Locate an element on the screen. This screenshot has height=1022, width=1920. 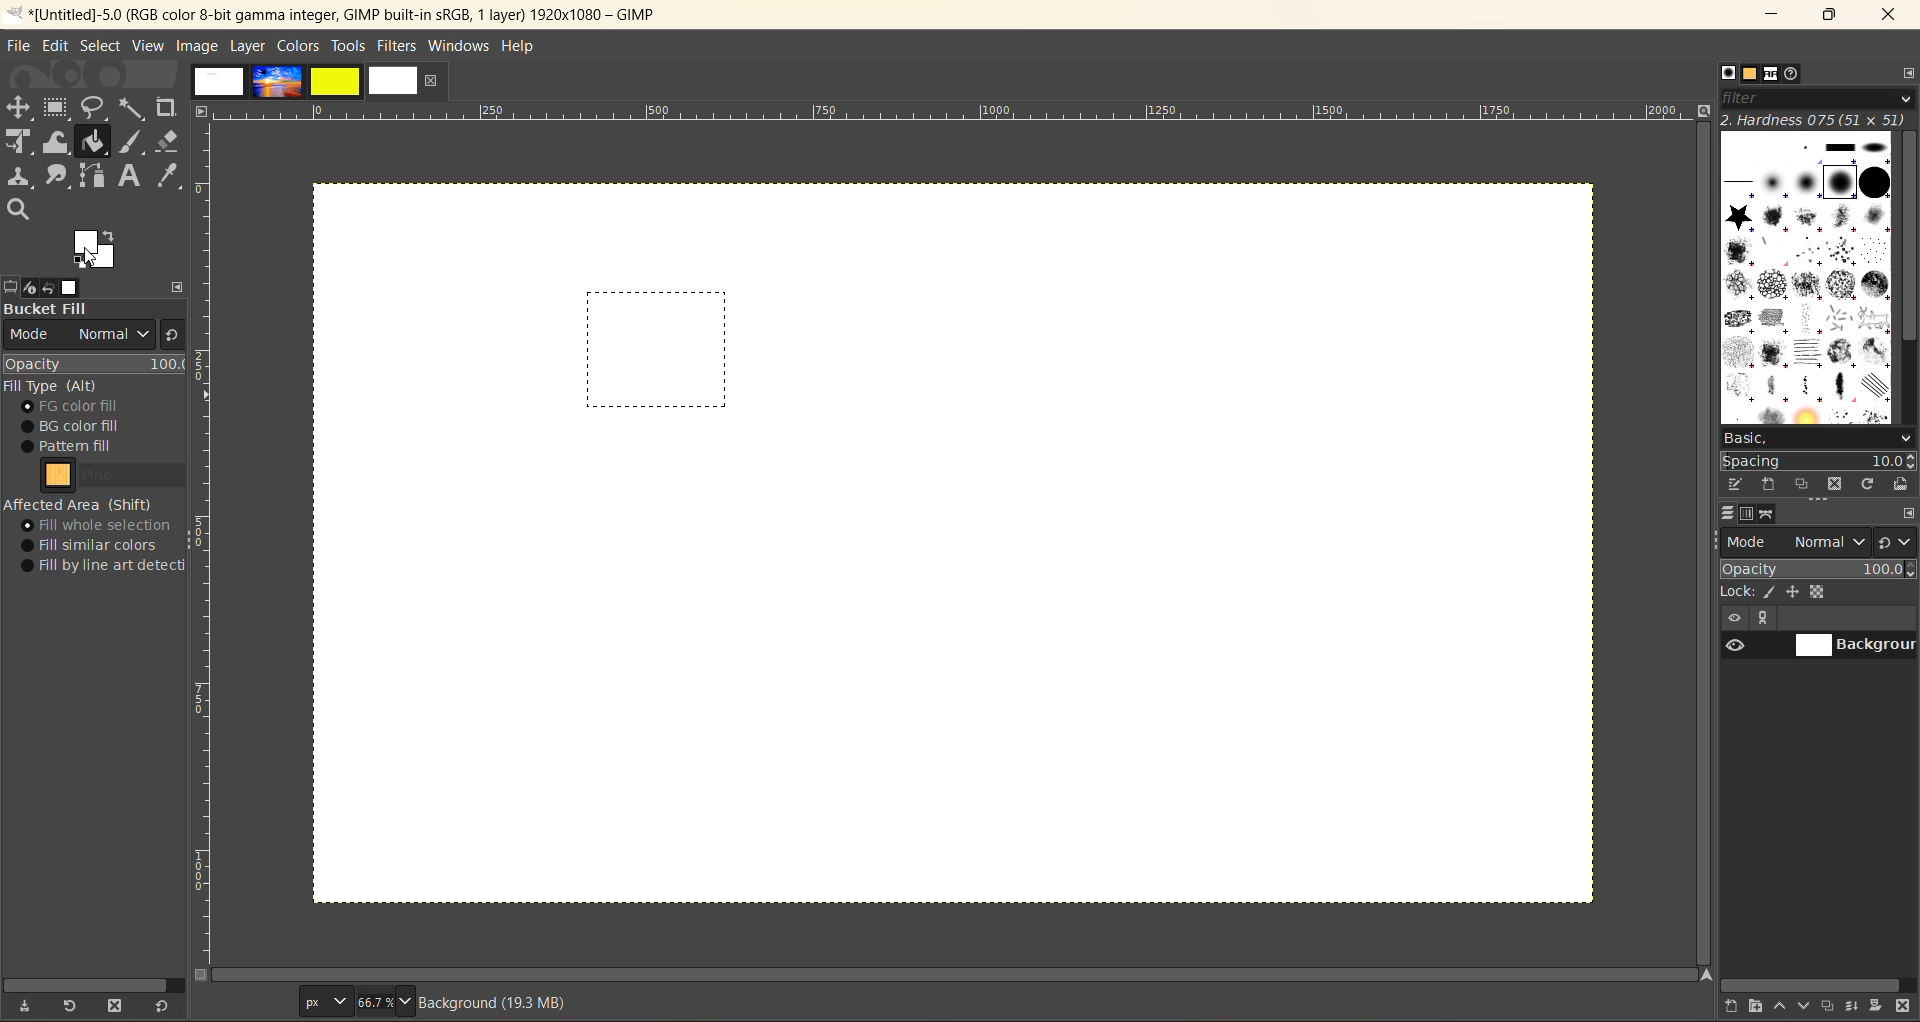
pattern is located at coordinates (117, 479).